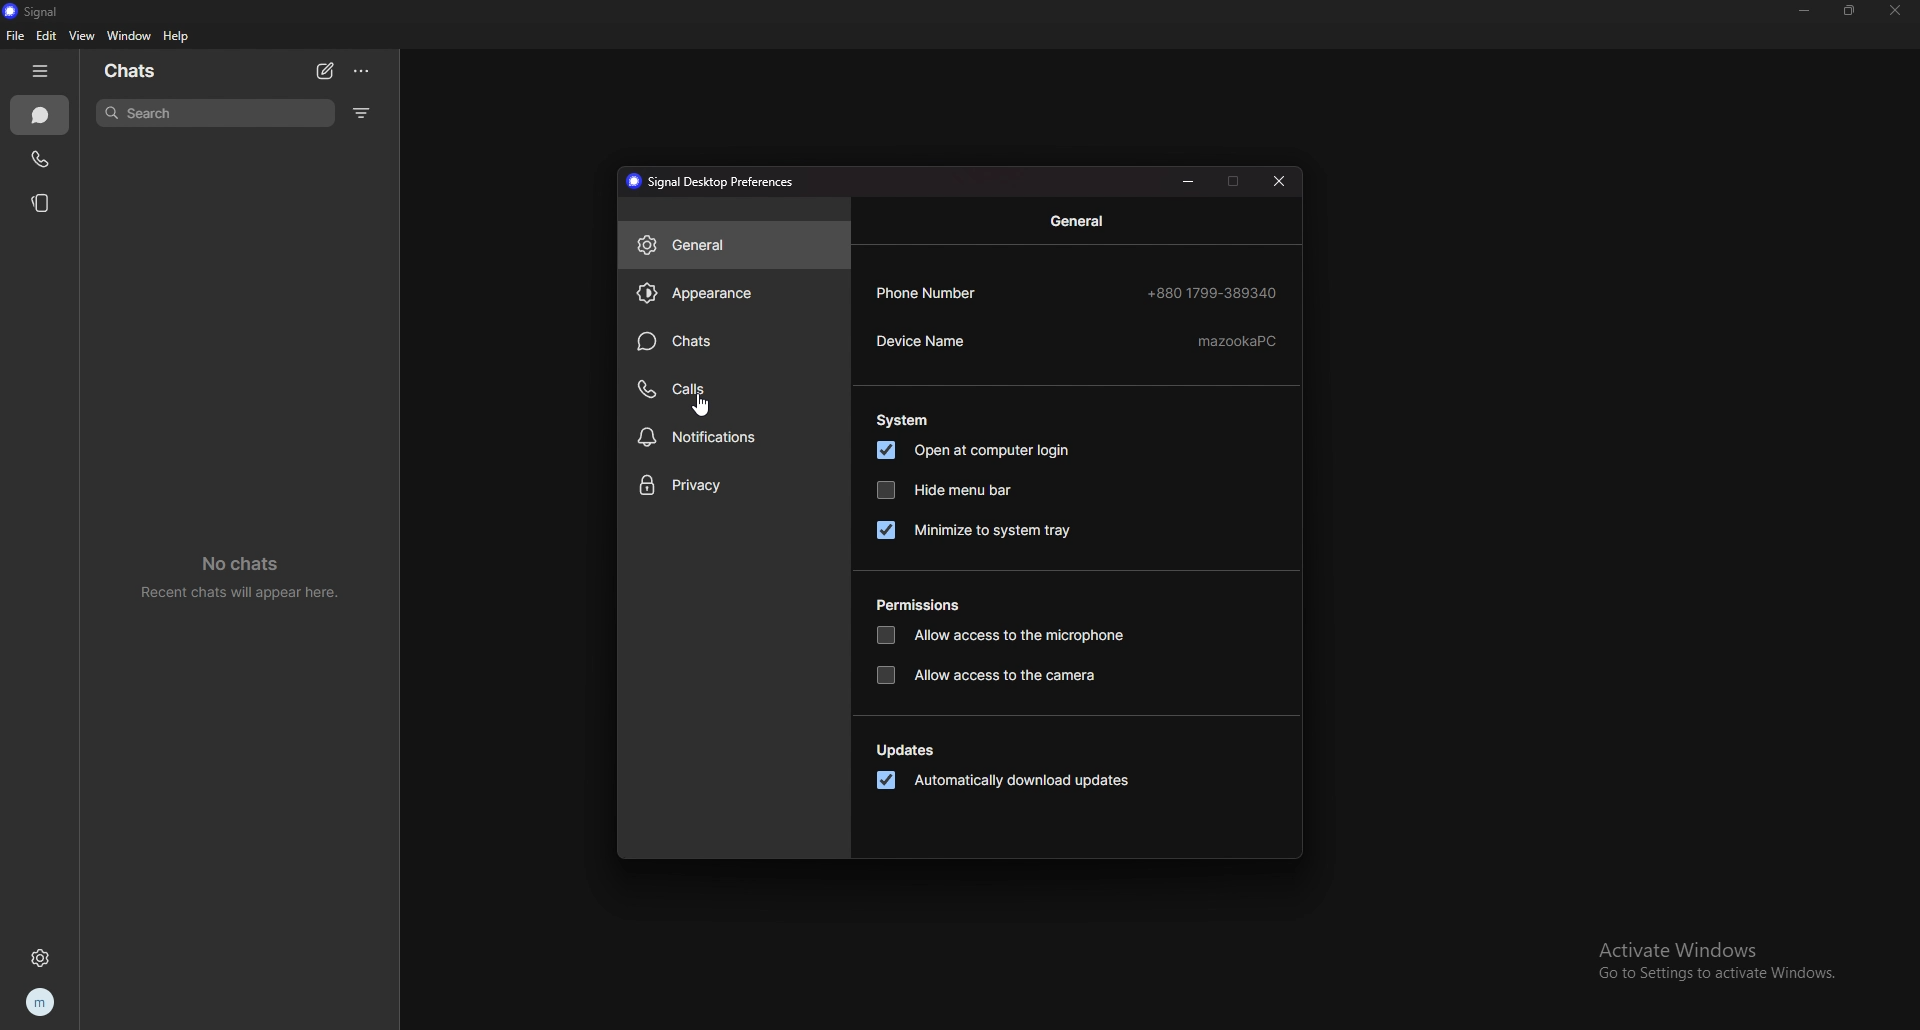  I want to click on settings, so click(44, 957).